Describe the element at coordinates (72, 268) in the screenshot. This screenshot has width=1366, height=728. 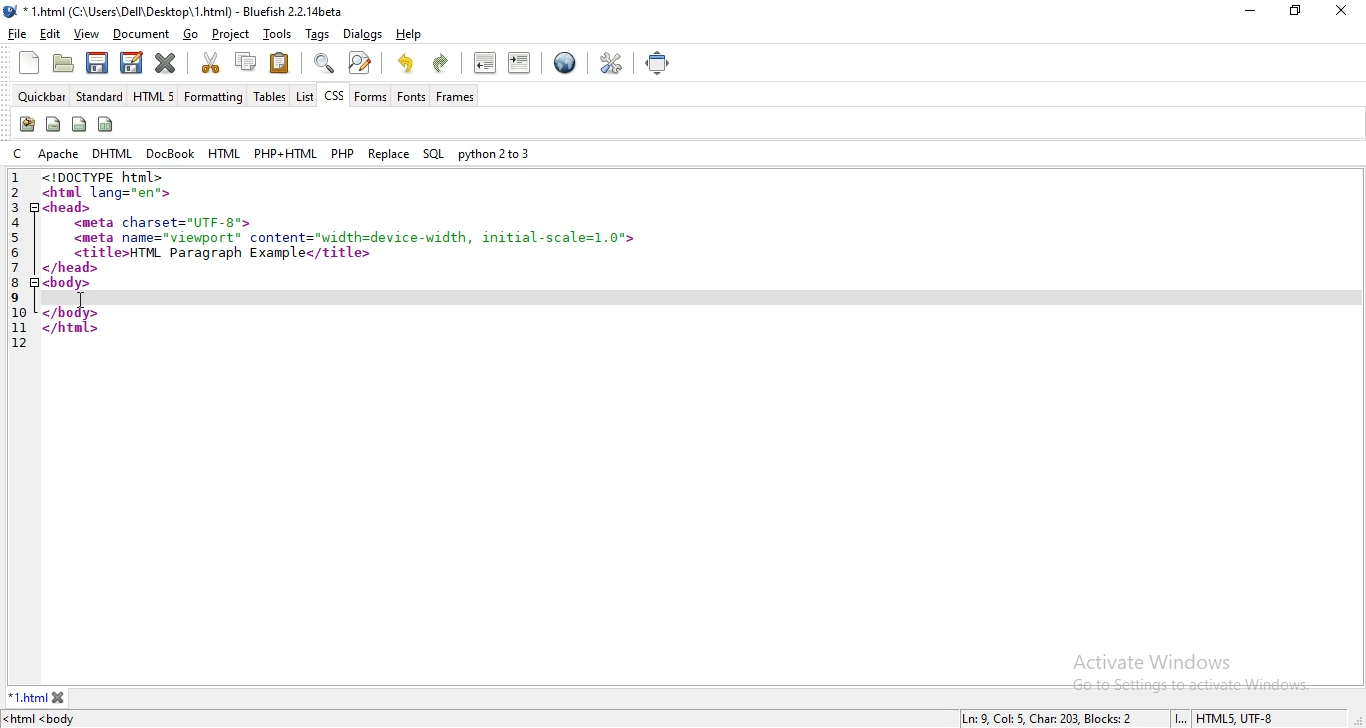
I see `</head>` at that location.